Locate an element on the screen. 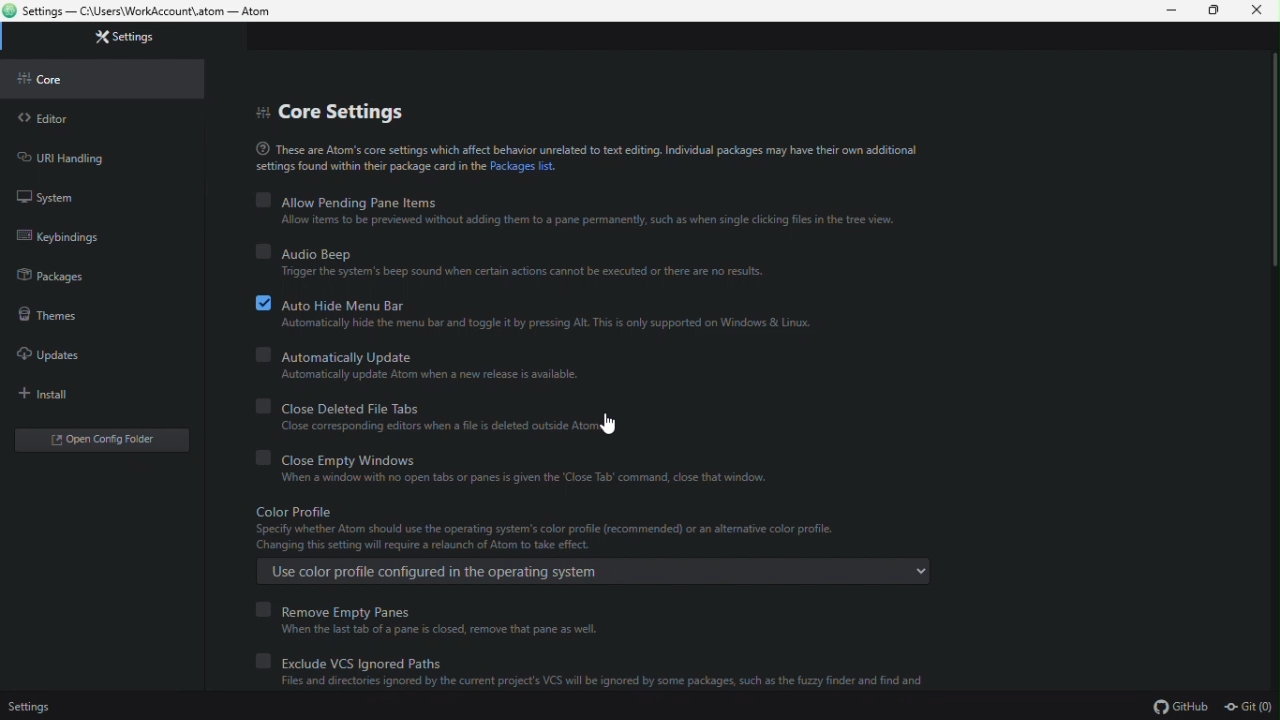 The image size is (1280, 720). Exclude VCS Ignored Paths is located at coordinates (349, 660).